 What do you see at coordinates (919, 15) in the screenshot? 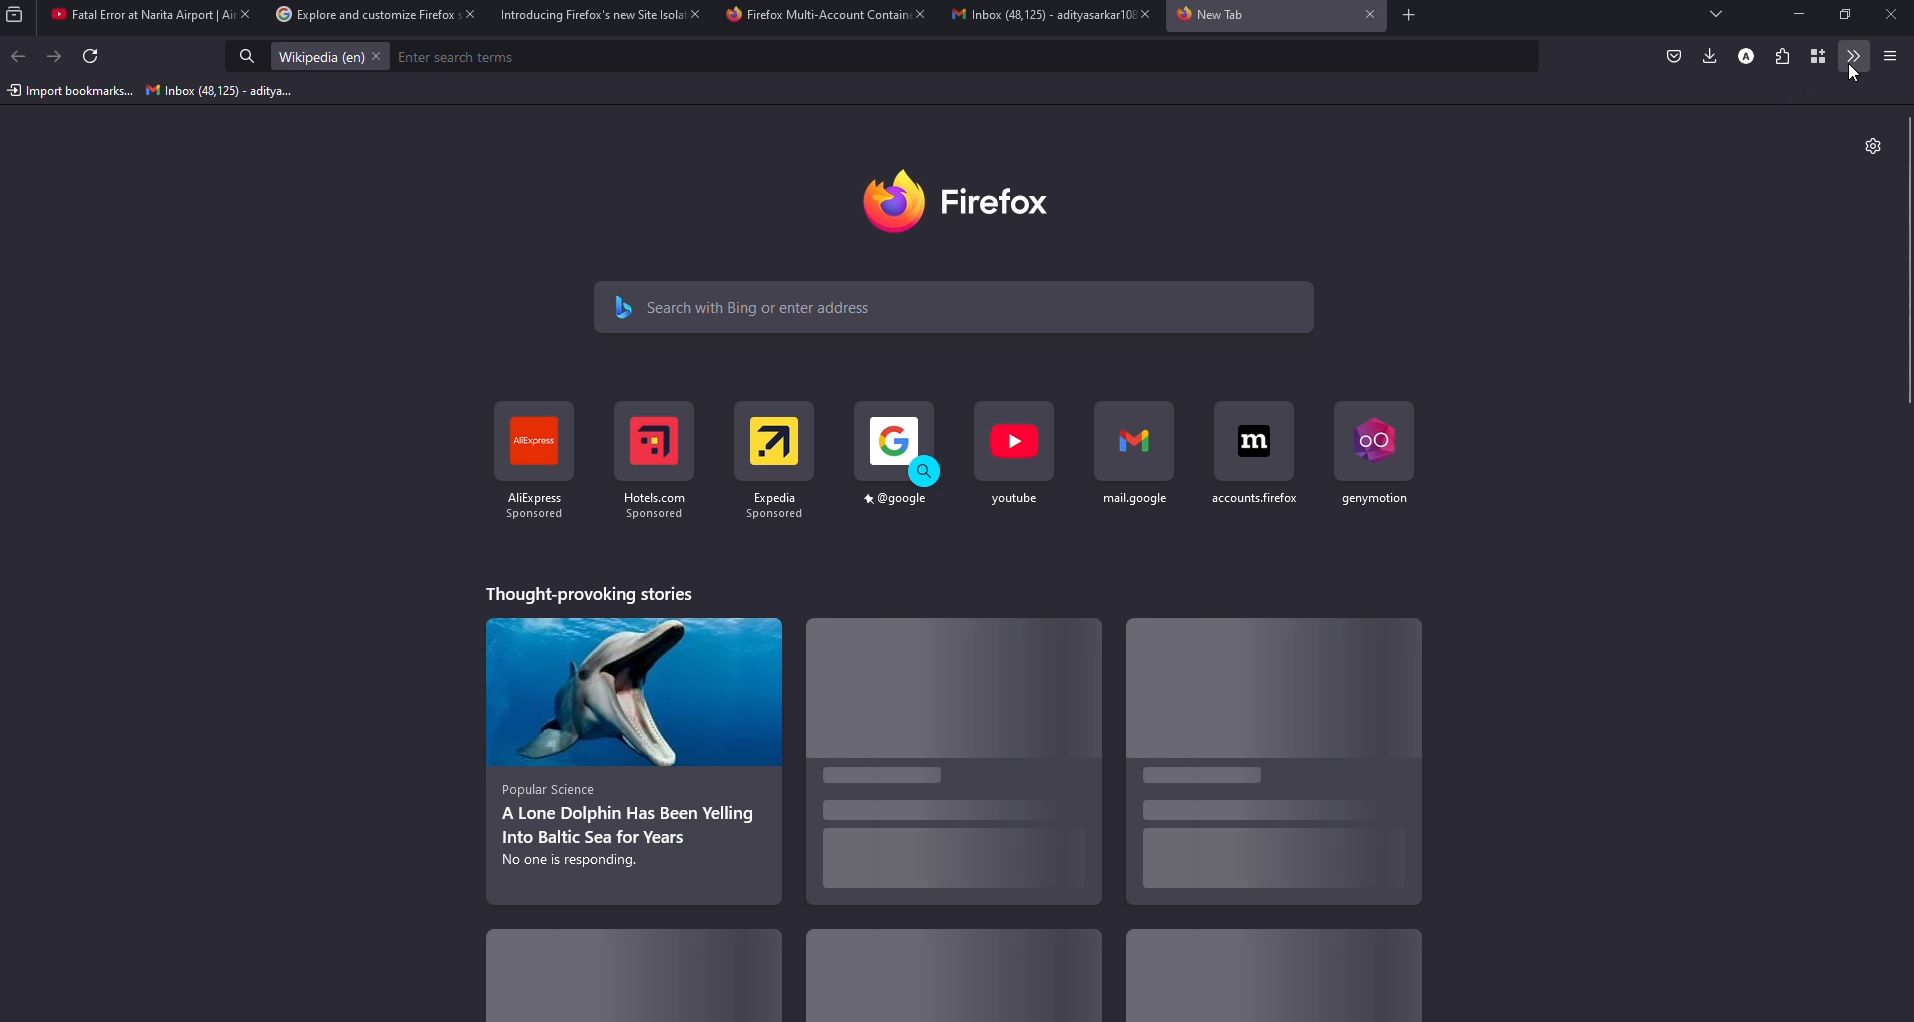
I see `close` at bounding box center [919, 15].